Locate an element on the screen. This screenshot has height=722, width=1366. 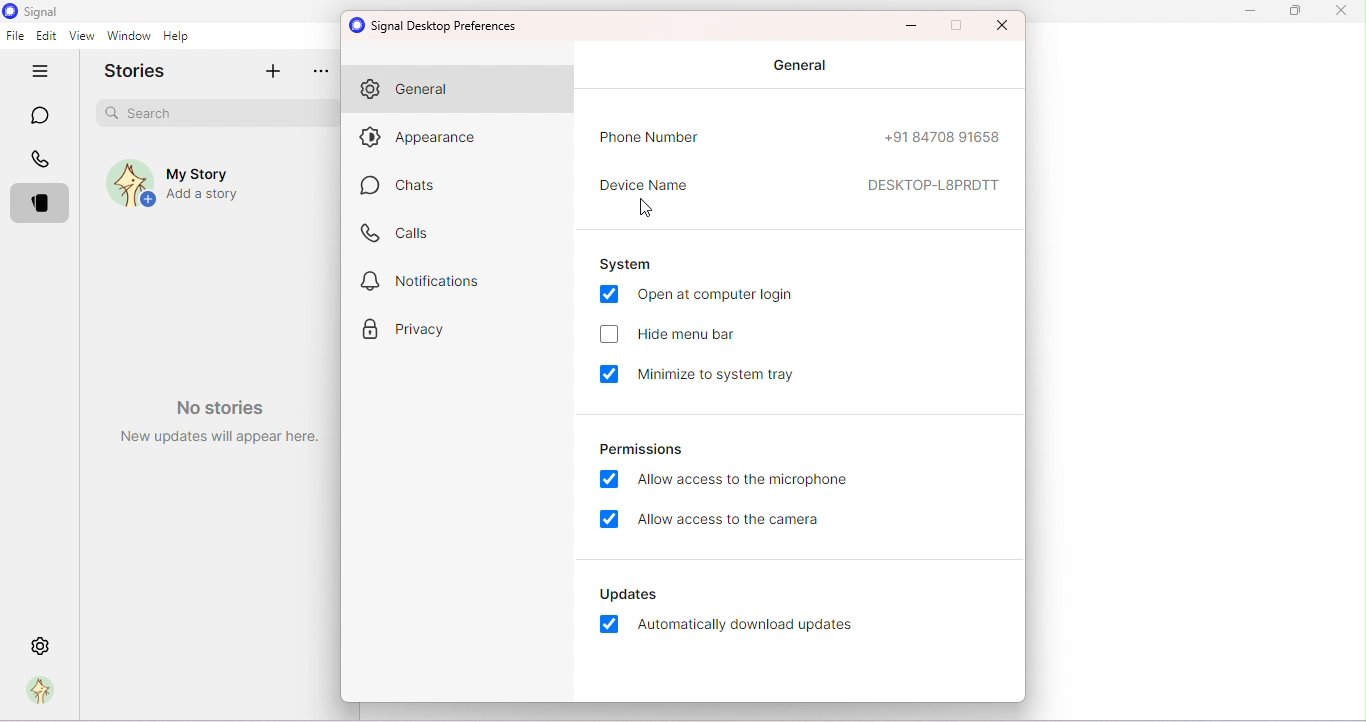
Search bar is located at coordinates (222, 111).